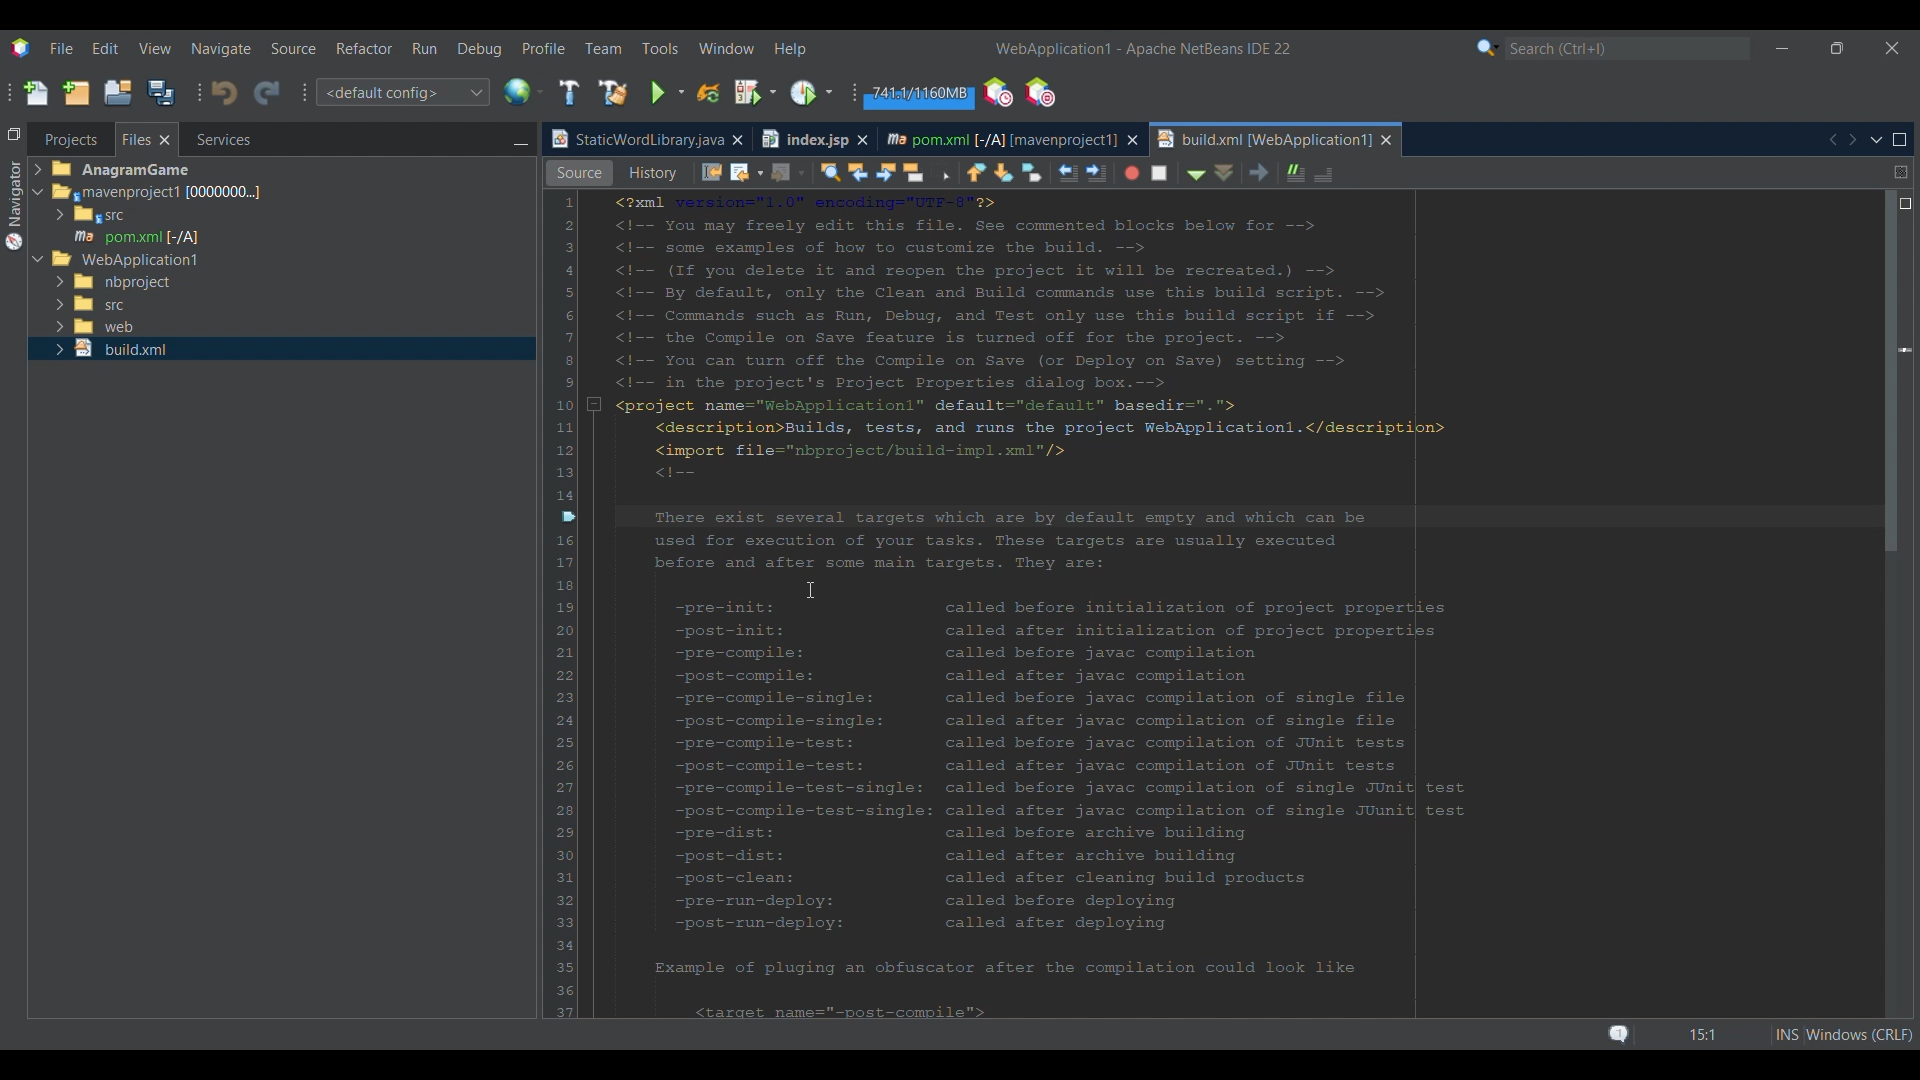 The height and width of the screenshot is (1080, 1920). What do you see at coordinates (709, 93) in the screenshot?
I see `Reload` at bounding box center [709, 93].